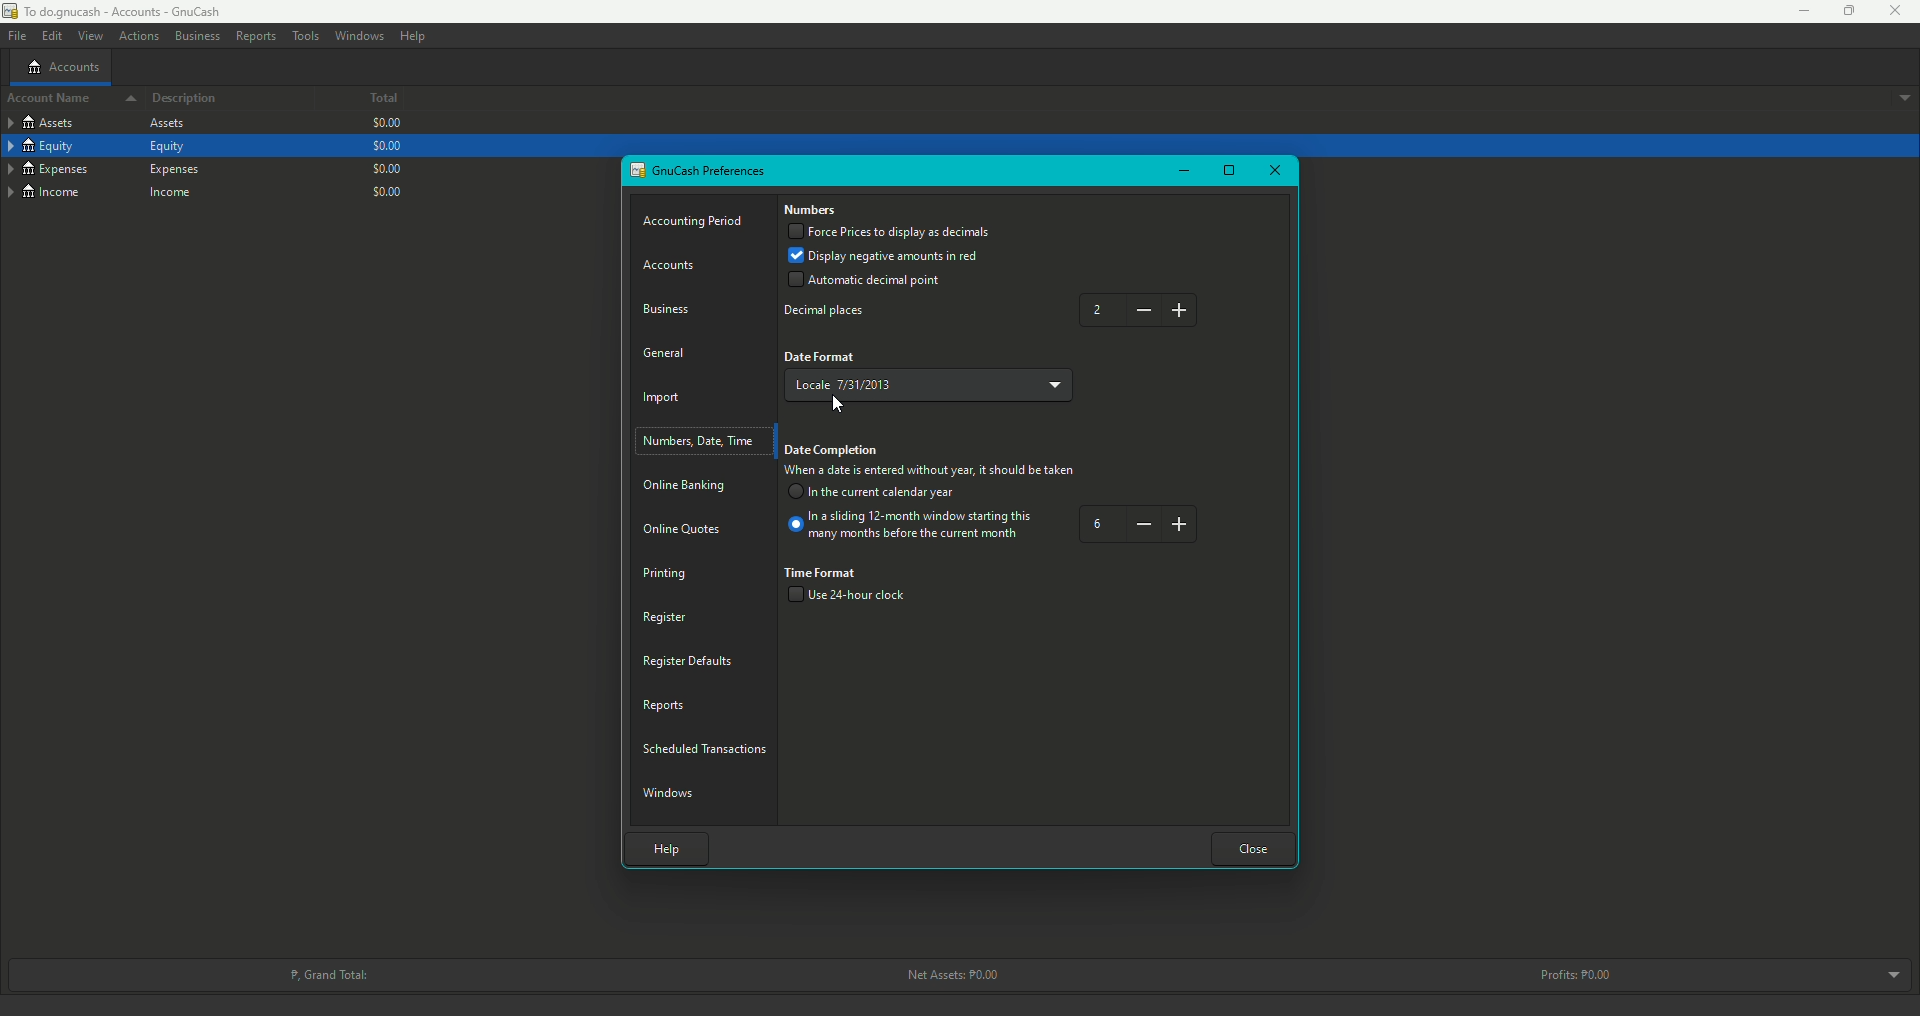 The height and width of the screenshot is (1016, 1920). I want to click on Date Completion, so click(834, 451).